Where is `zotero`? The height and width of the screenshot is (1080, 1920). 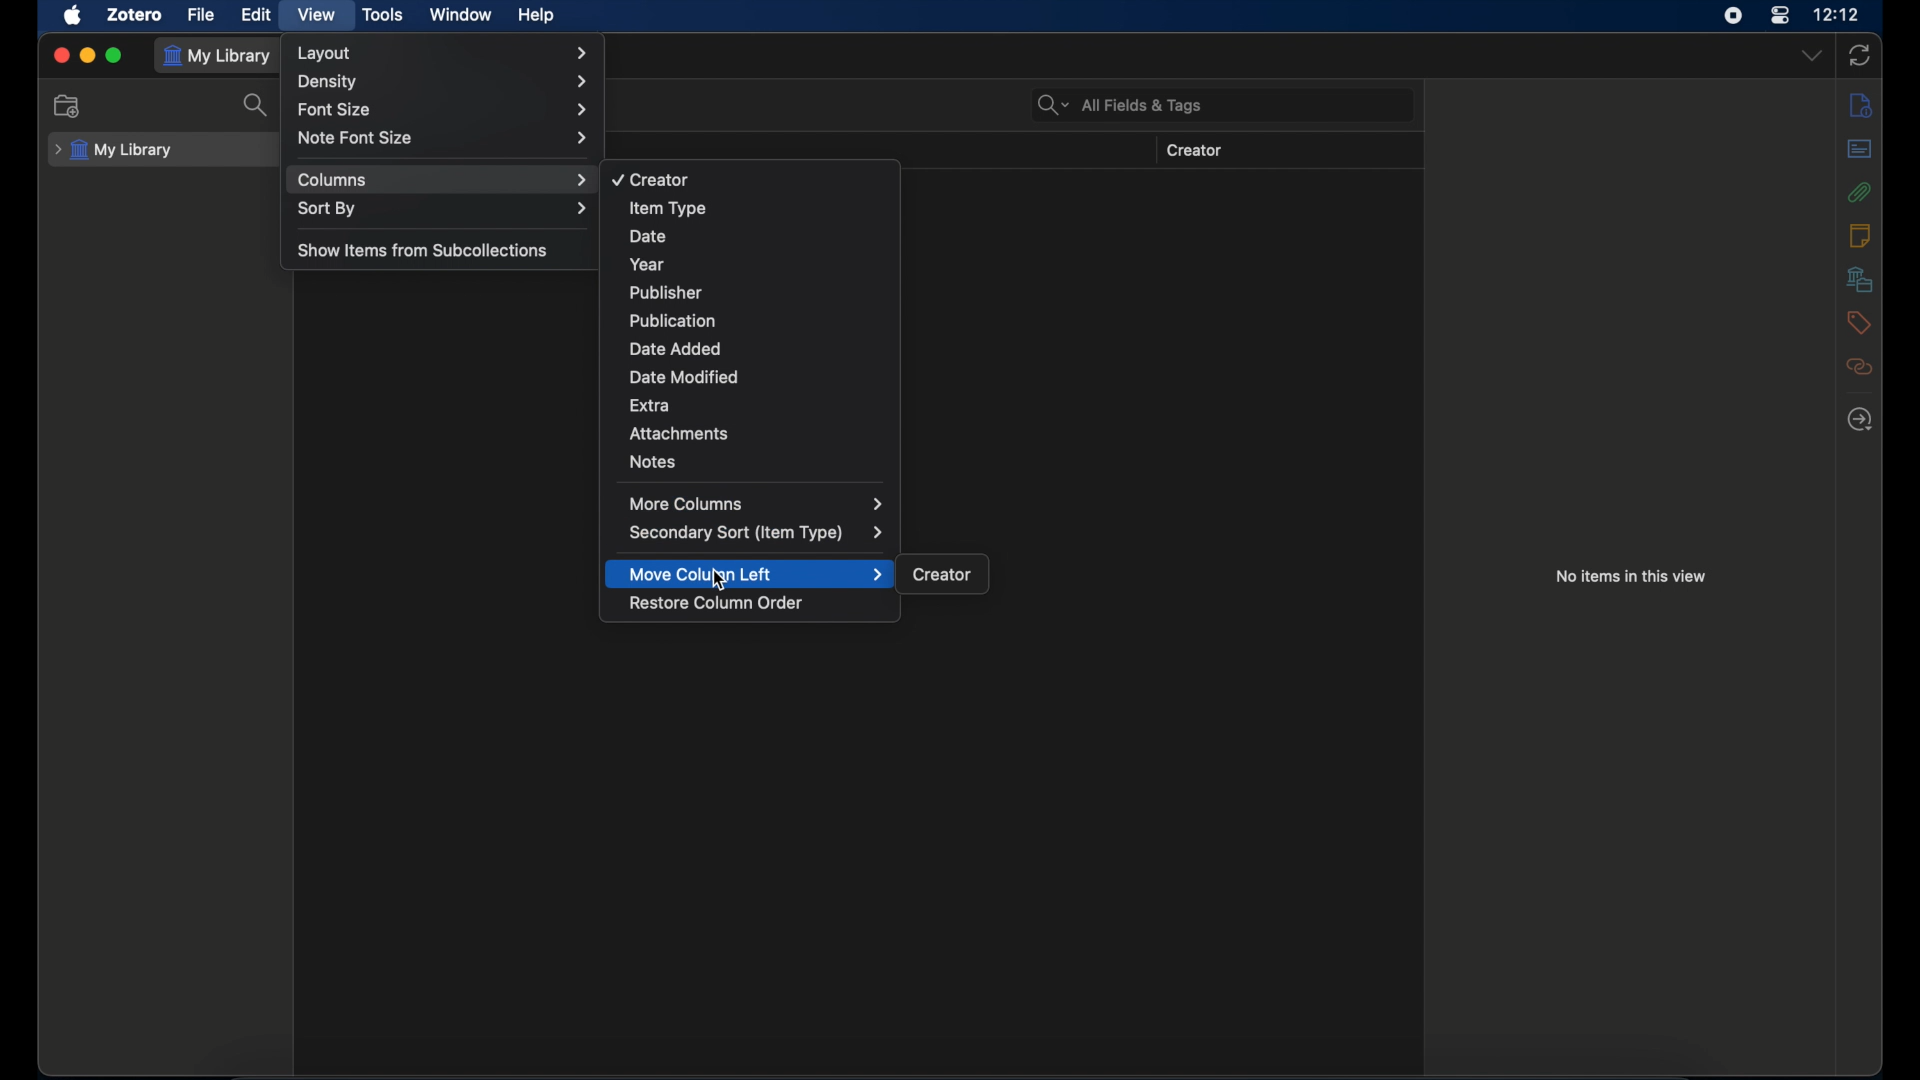 zotero is located at coordinates (136, 14).